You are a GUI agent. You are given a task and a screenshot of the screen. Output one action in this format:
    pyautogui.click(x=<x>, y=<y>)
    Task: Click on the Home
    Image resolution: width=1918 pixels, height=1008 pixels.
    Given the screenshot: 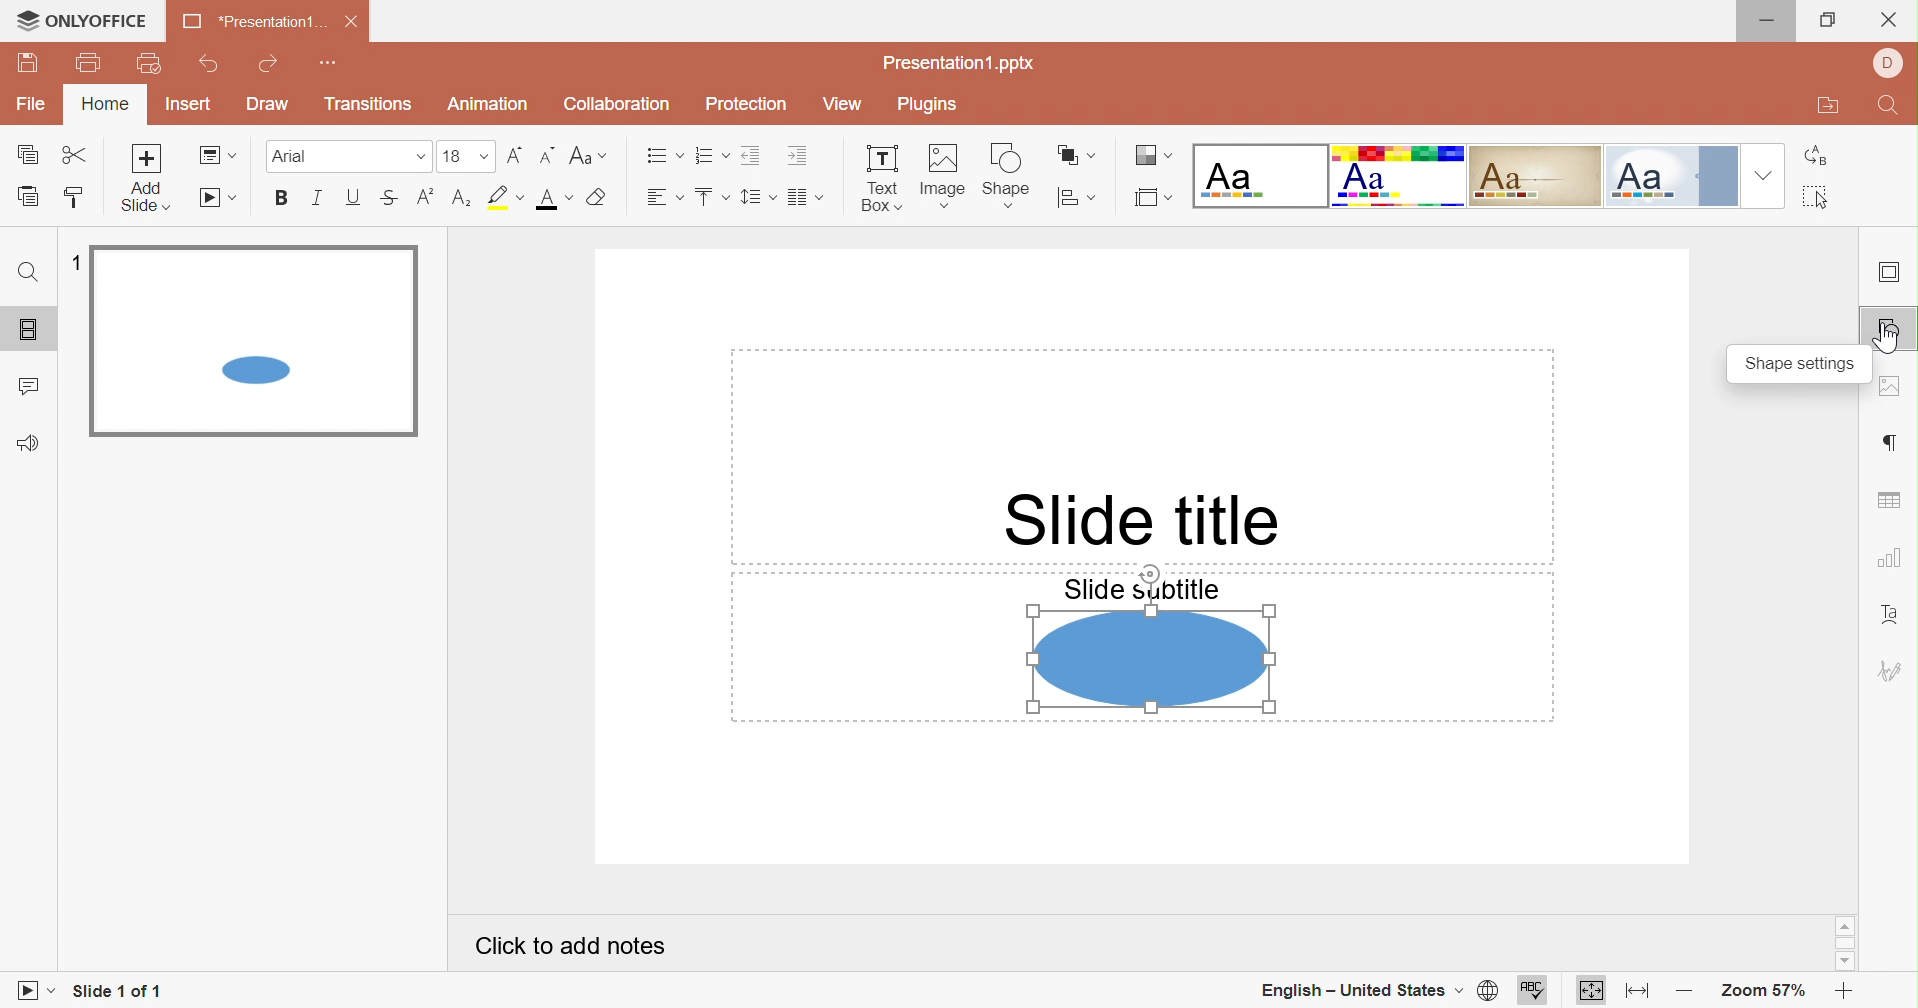 What is the action you would take?
    pyautogui.click(x=108, y=106)
    